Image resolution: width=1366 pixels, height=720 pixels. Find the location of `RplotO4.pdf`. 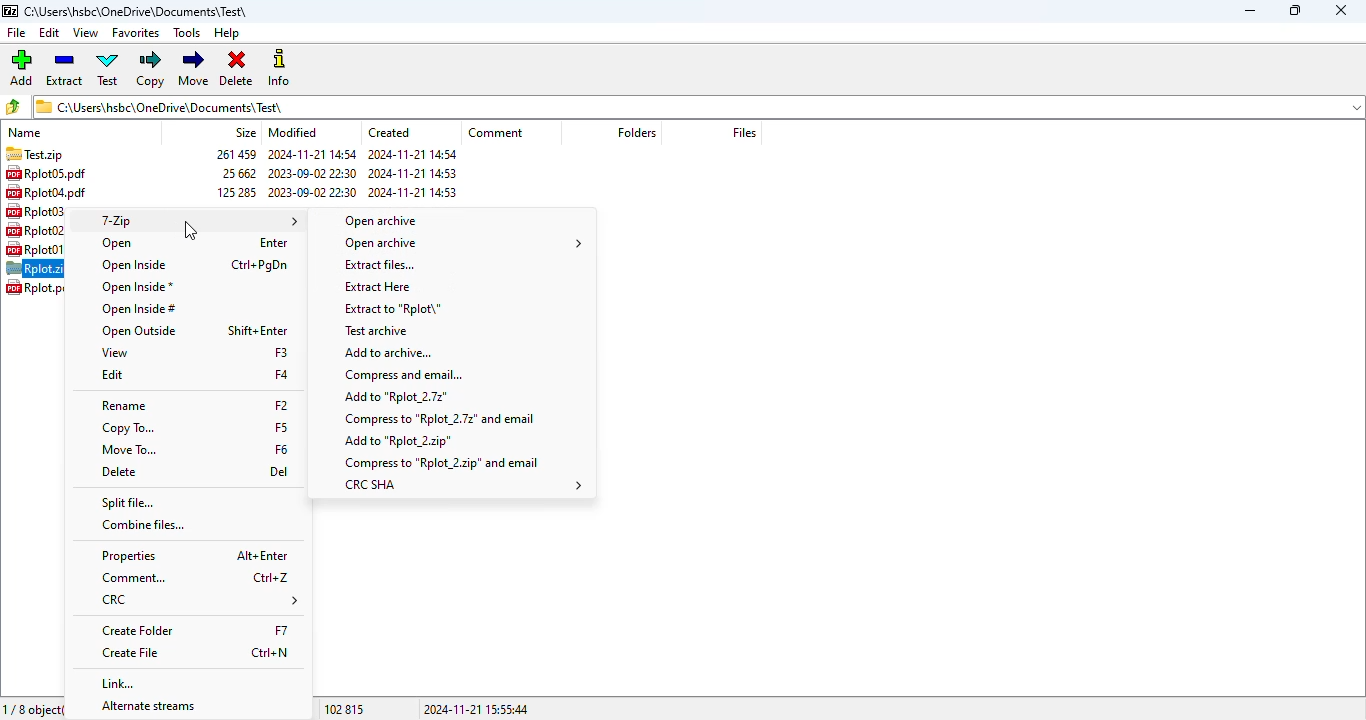

RplotO4.pdf is located at coordinates (51, 192).